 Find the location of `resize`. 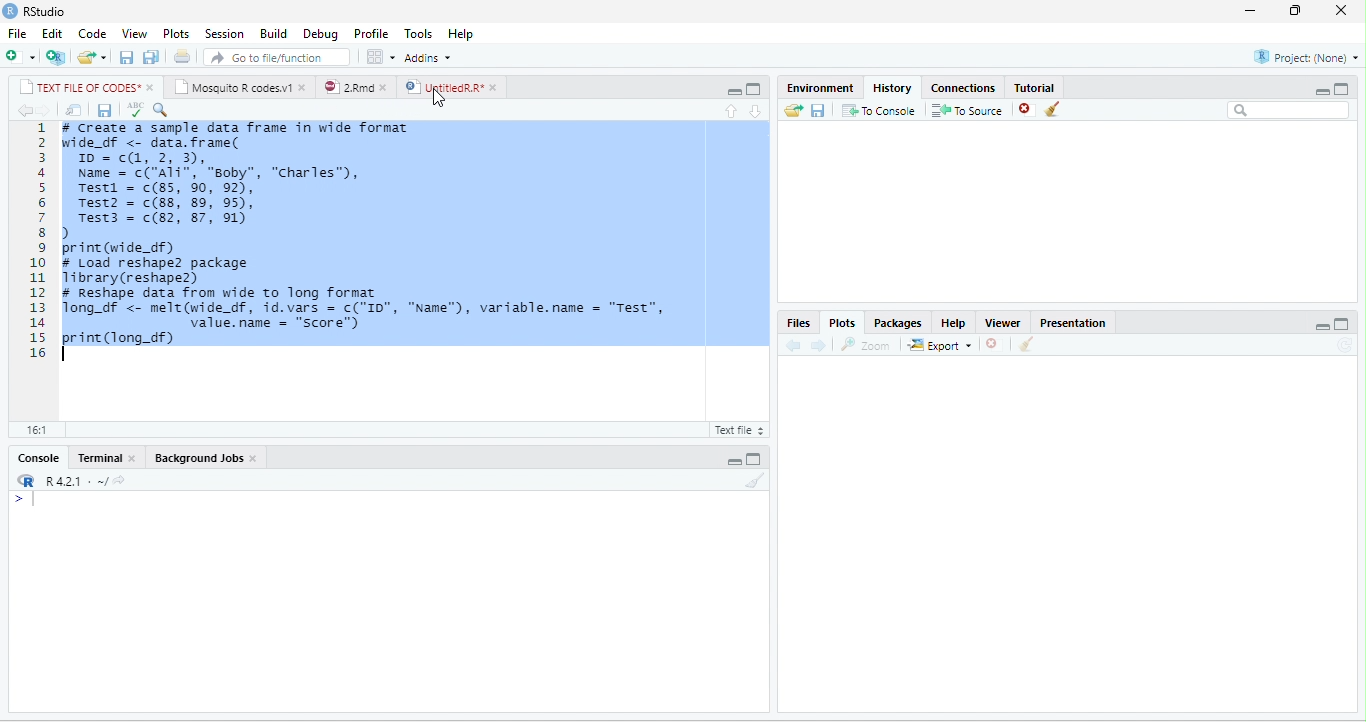

resize is located at coordinates (1295, 11).